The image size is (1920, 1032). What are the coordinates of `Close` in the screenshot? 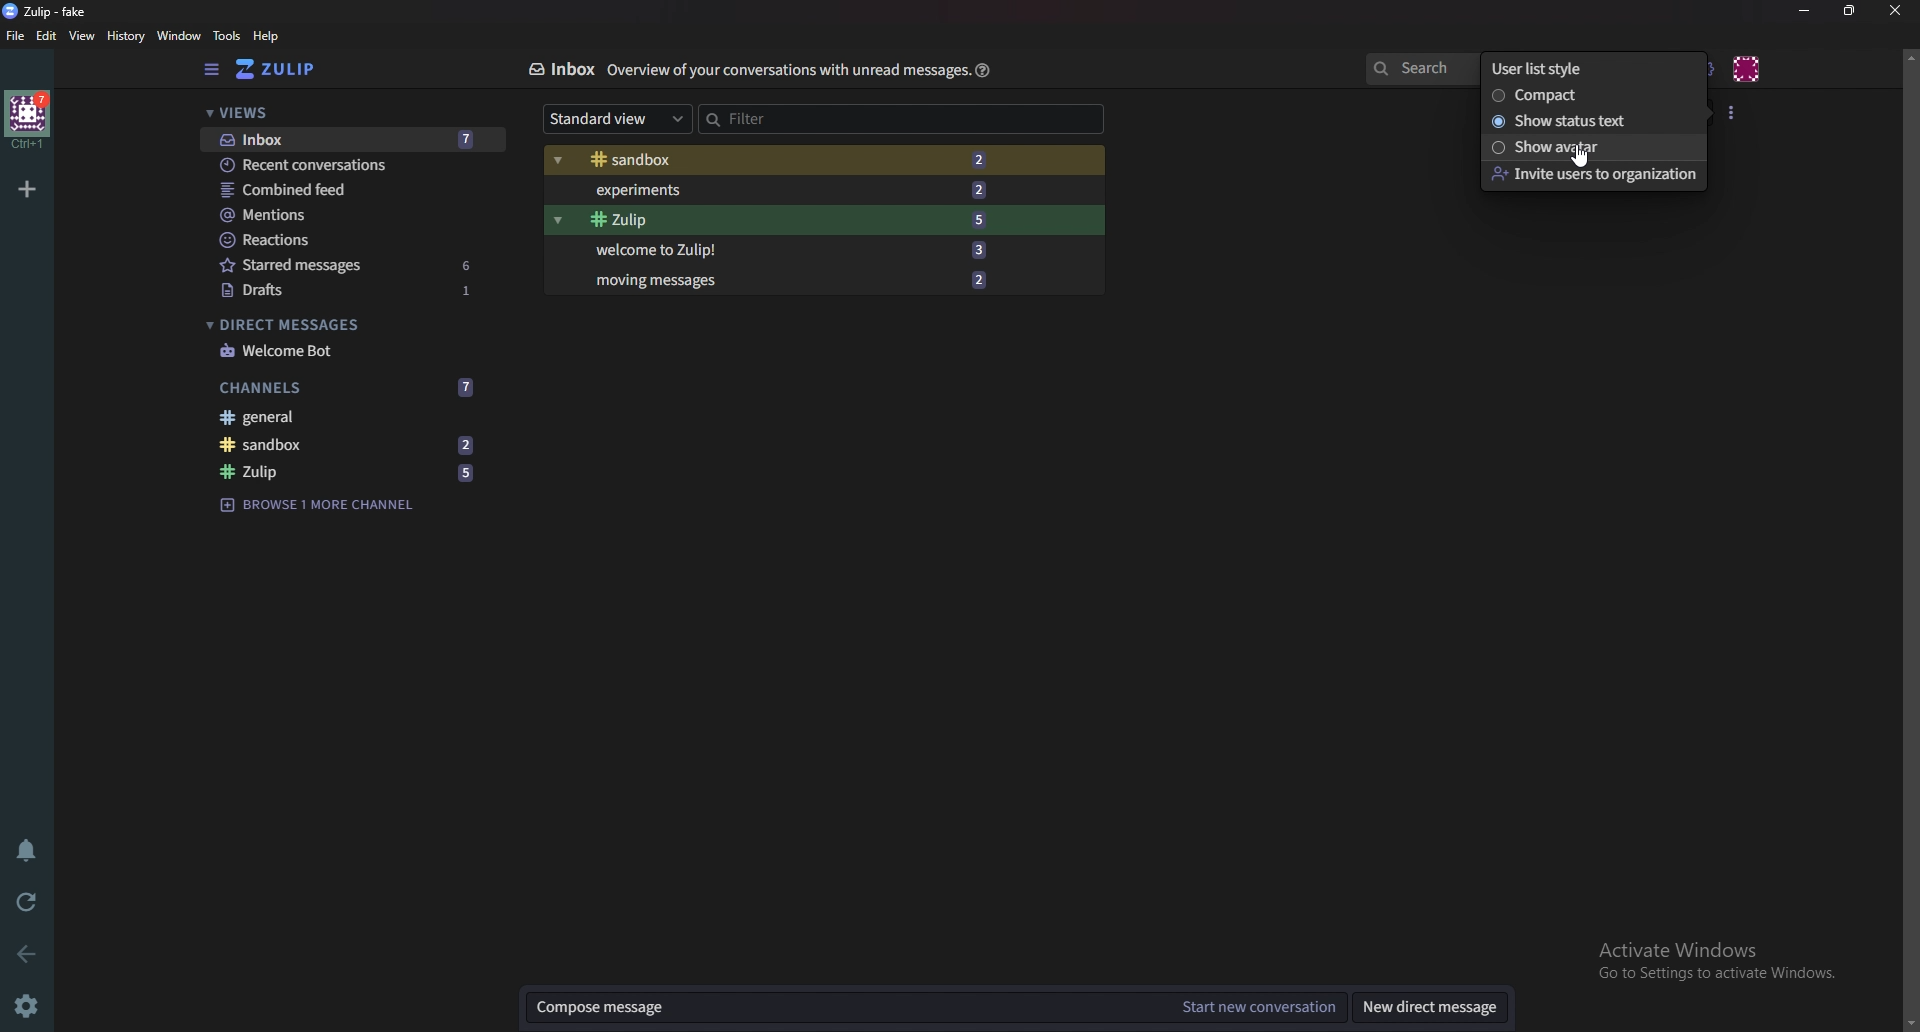 It's located at (1895, 11).